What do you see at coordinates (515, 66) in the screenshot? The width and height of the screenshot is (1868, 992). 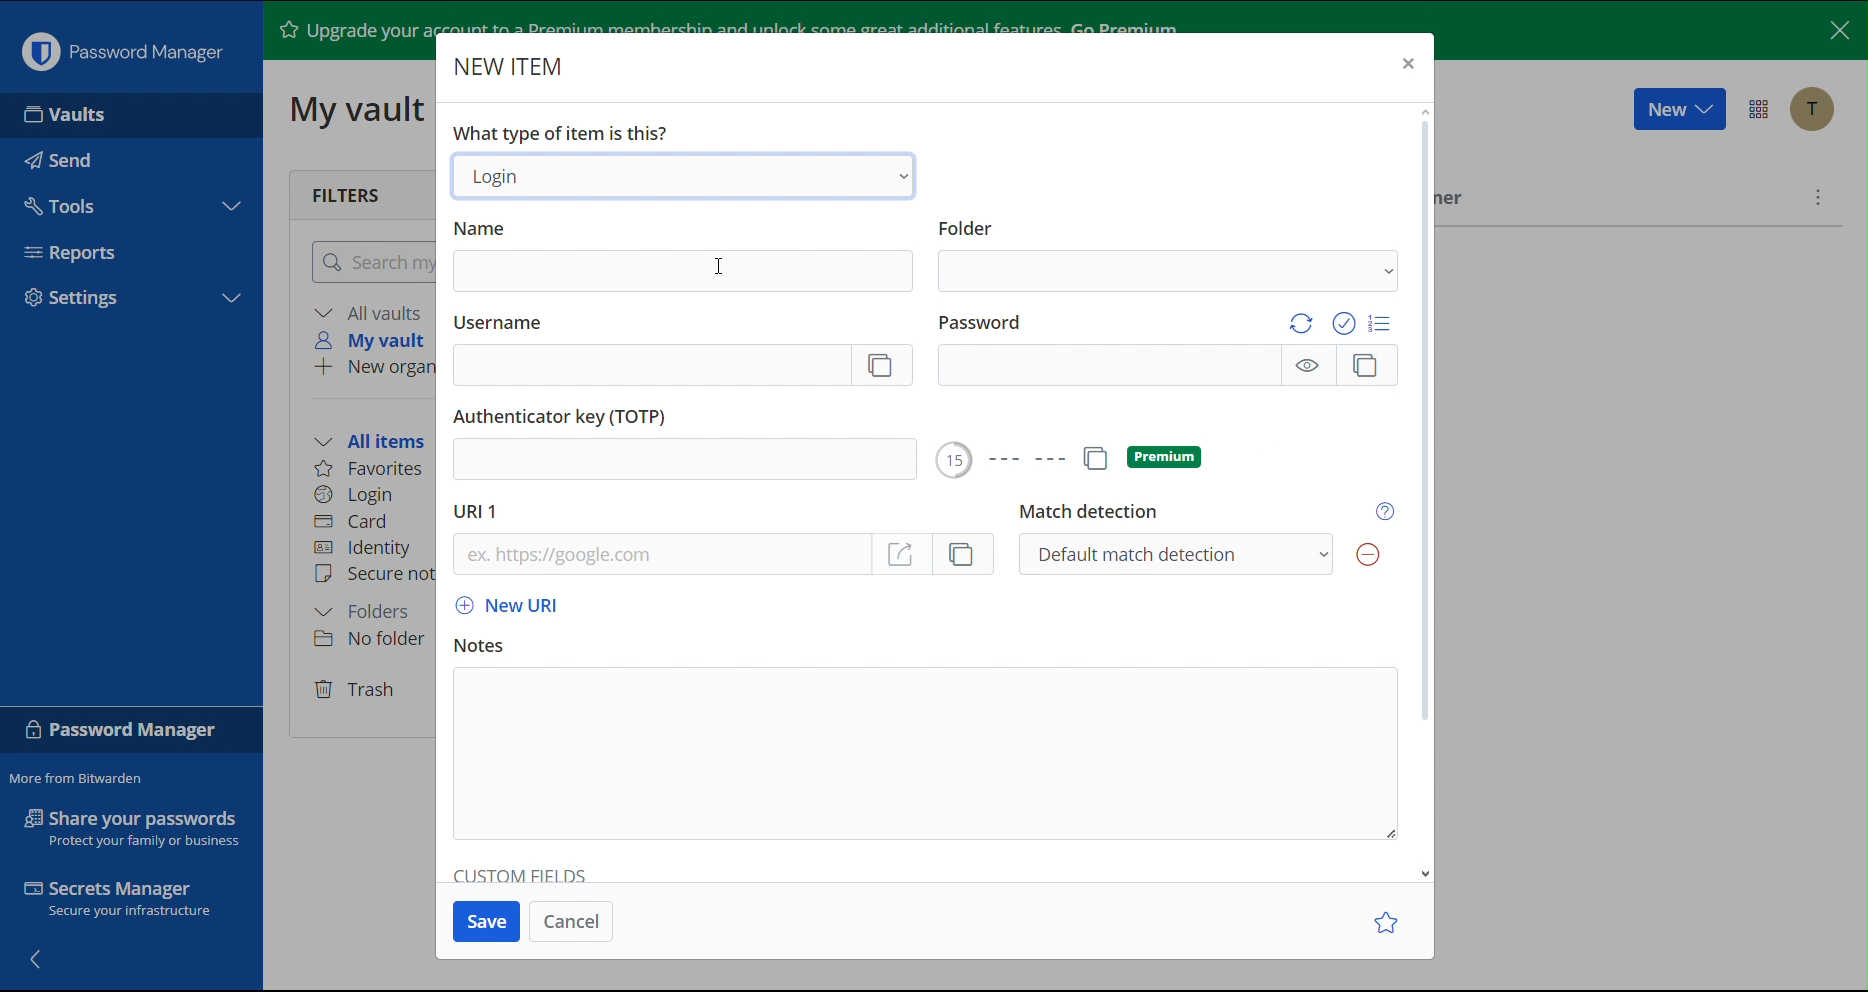 I see `New Item` at bounding box center [515, 66].